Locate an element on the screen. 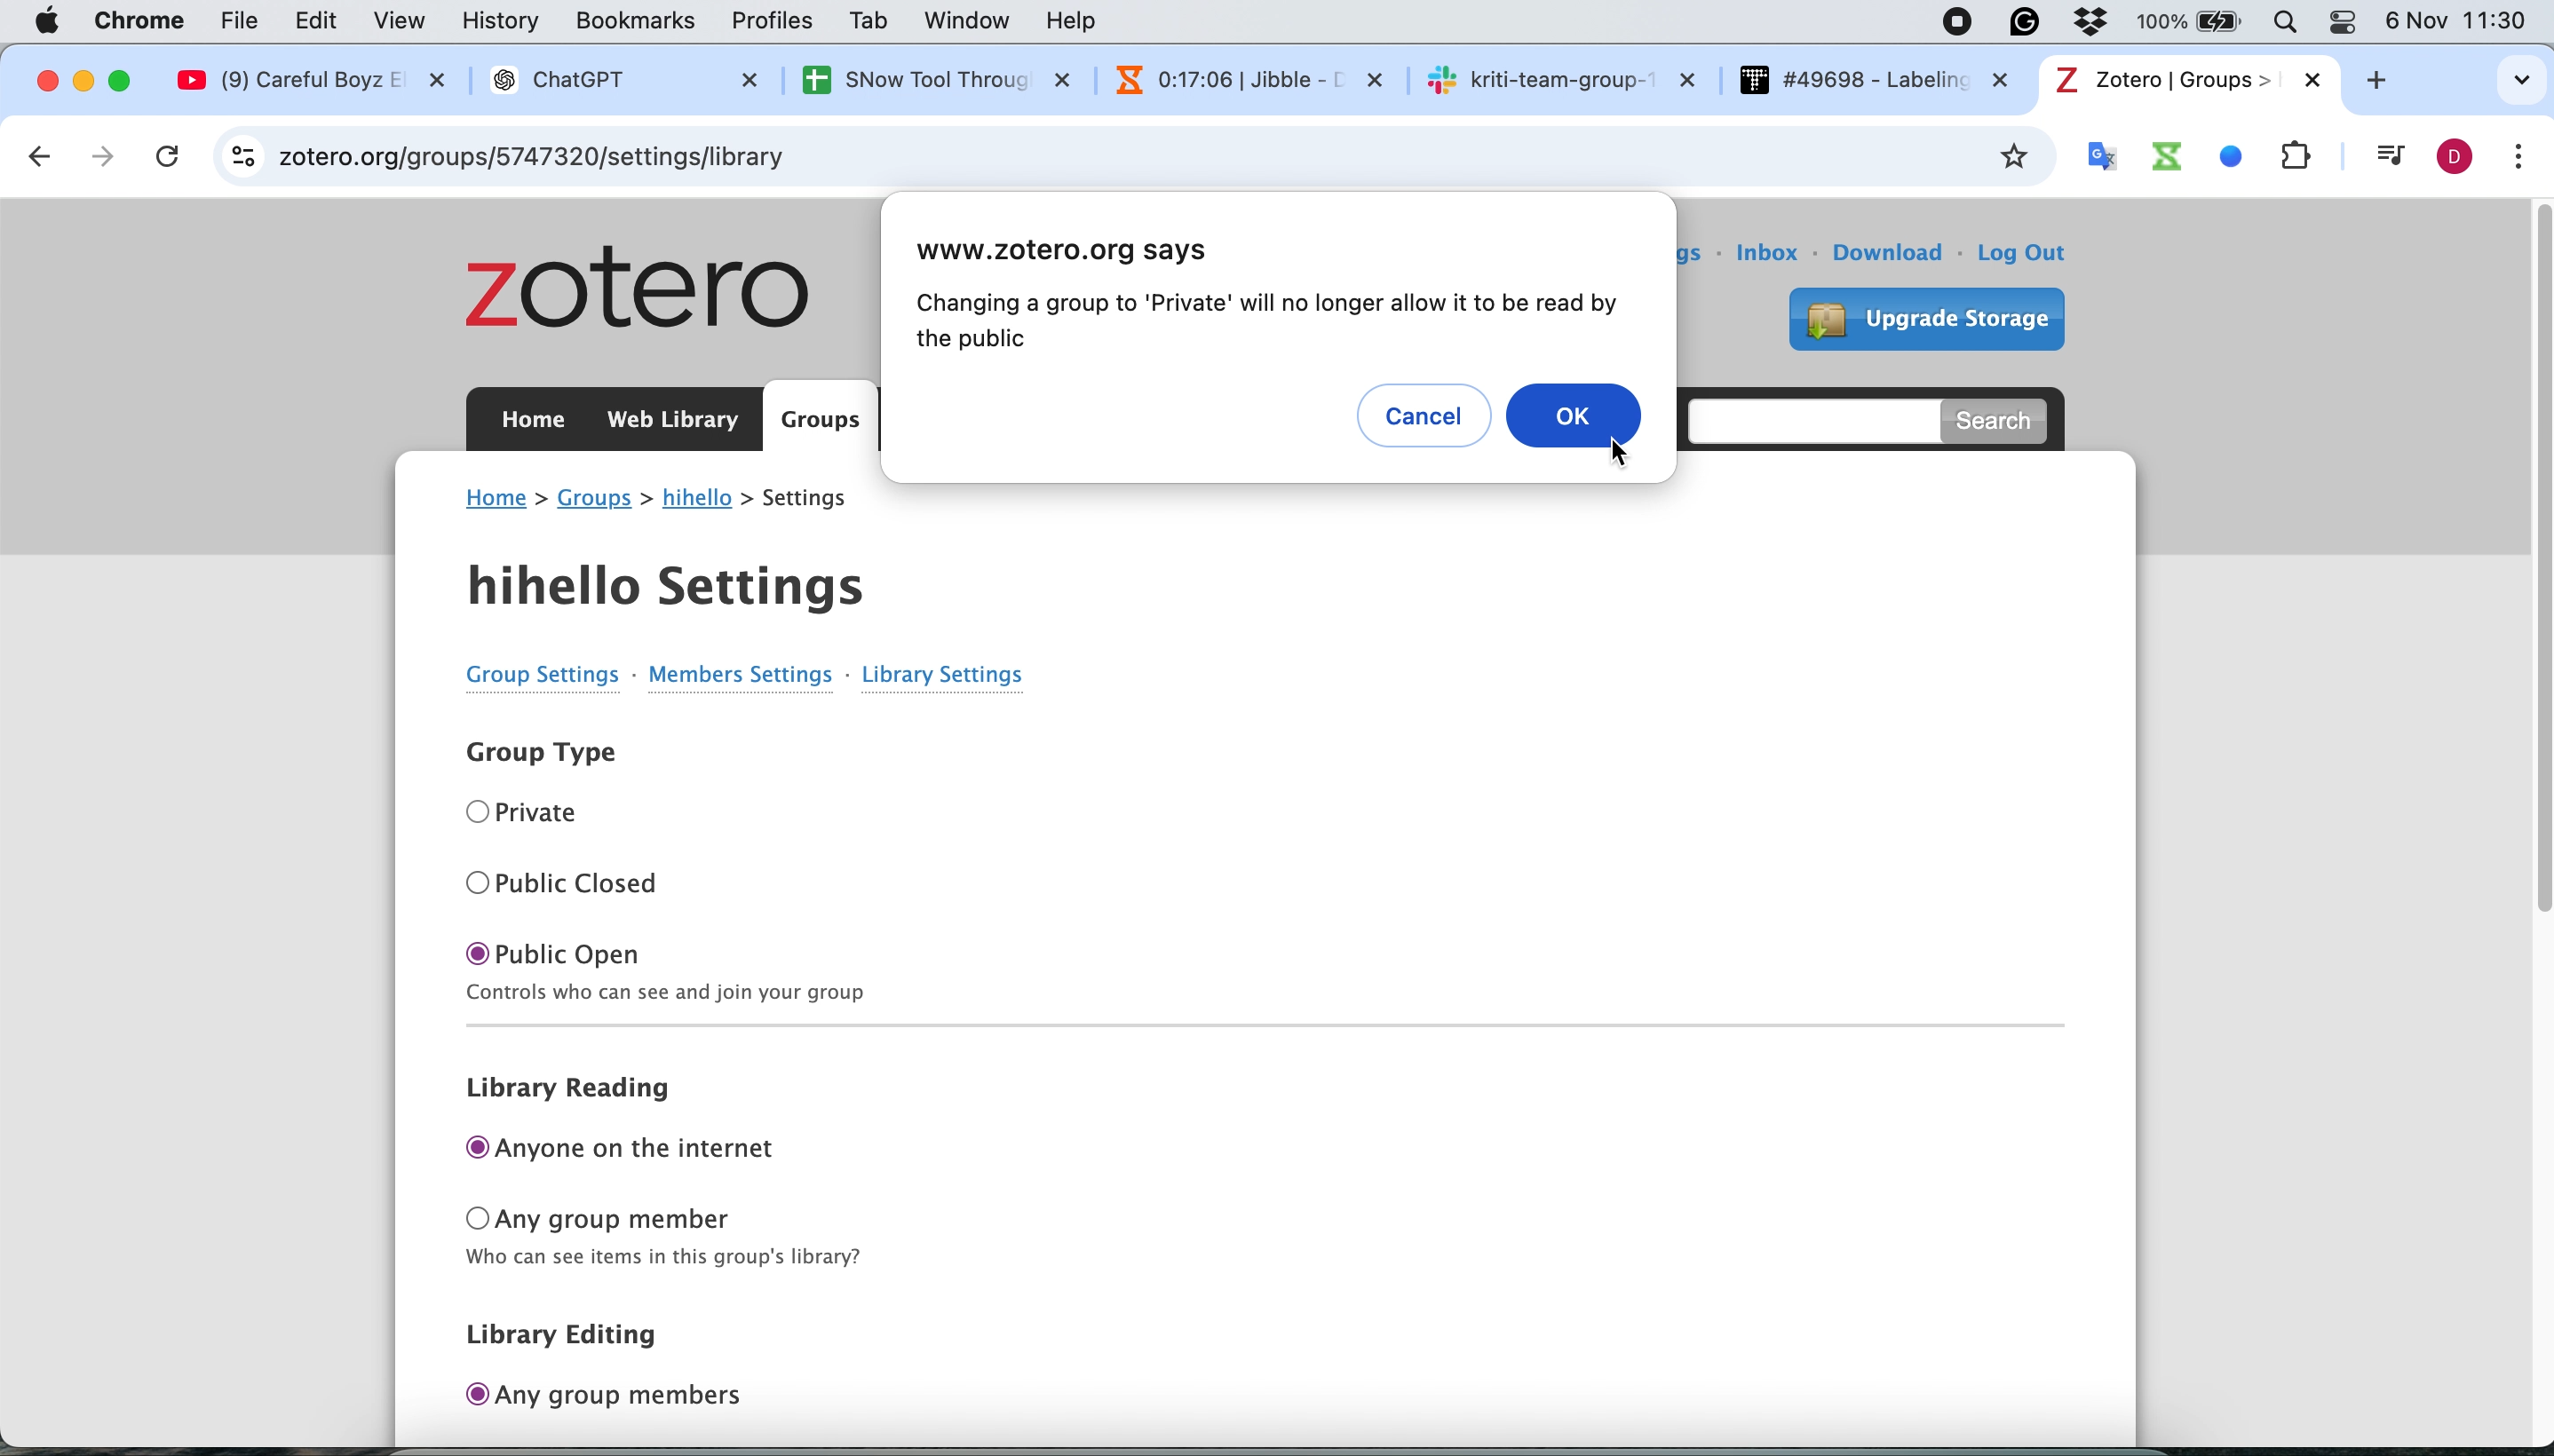 The height and width of the screenshot is (1456, 2554). window is located at coordinates (971, 22).